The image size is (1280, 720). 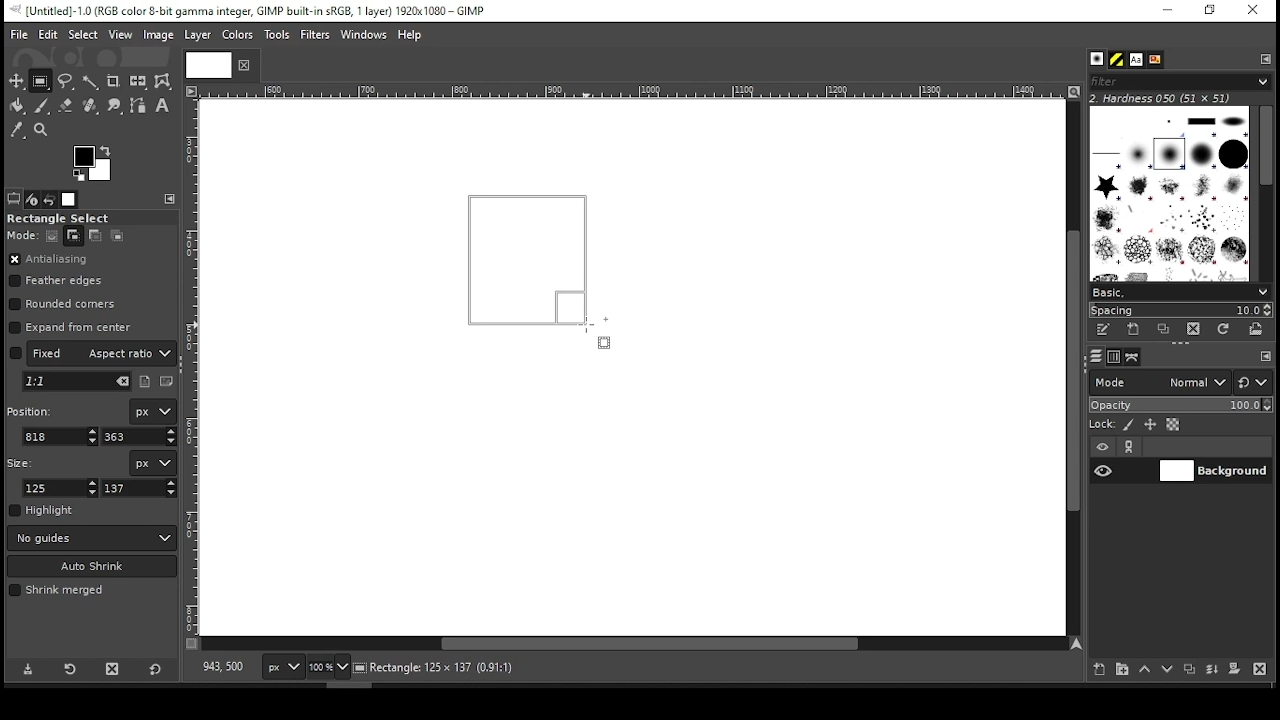 I want to click on 2. hardness 050 (51x51), so click(x=1166, y=98).